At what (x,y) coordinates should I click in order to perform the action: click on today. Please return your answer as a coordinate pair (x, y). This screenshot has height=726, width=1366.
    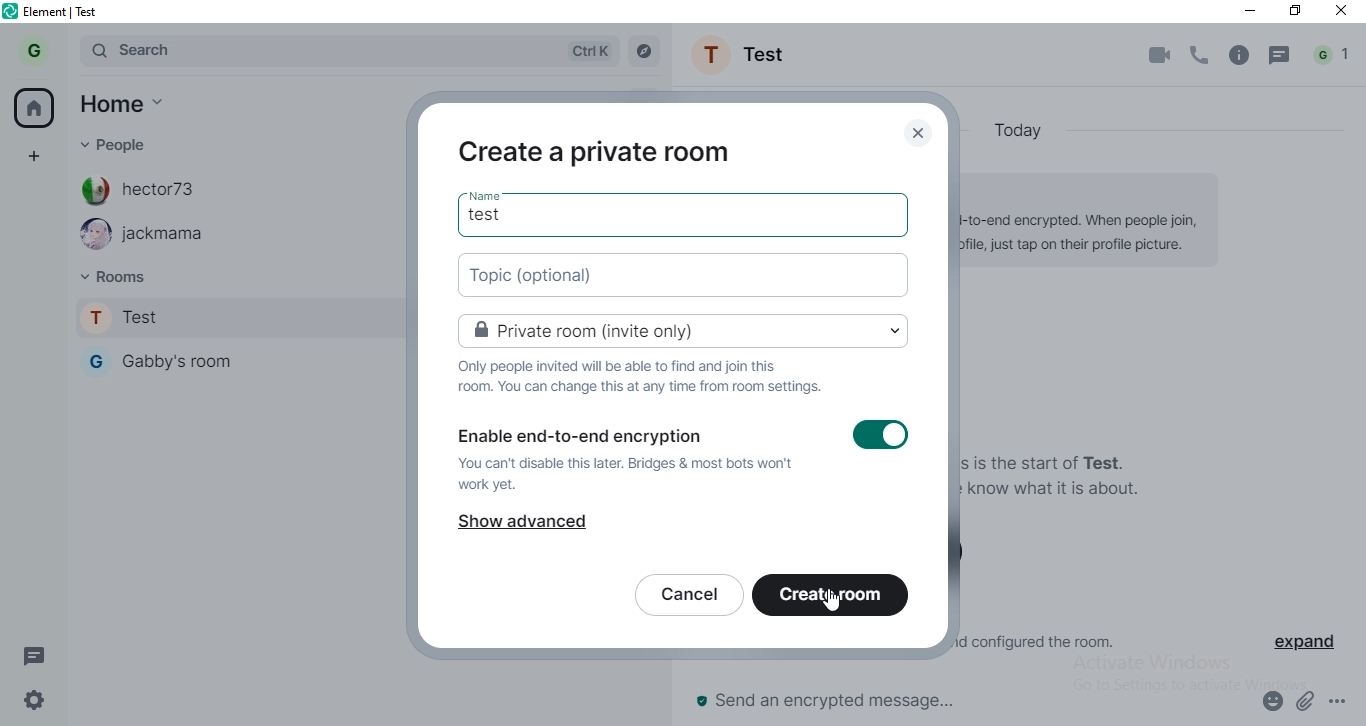
    Looking at the image, I should click on (1023, 127).